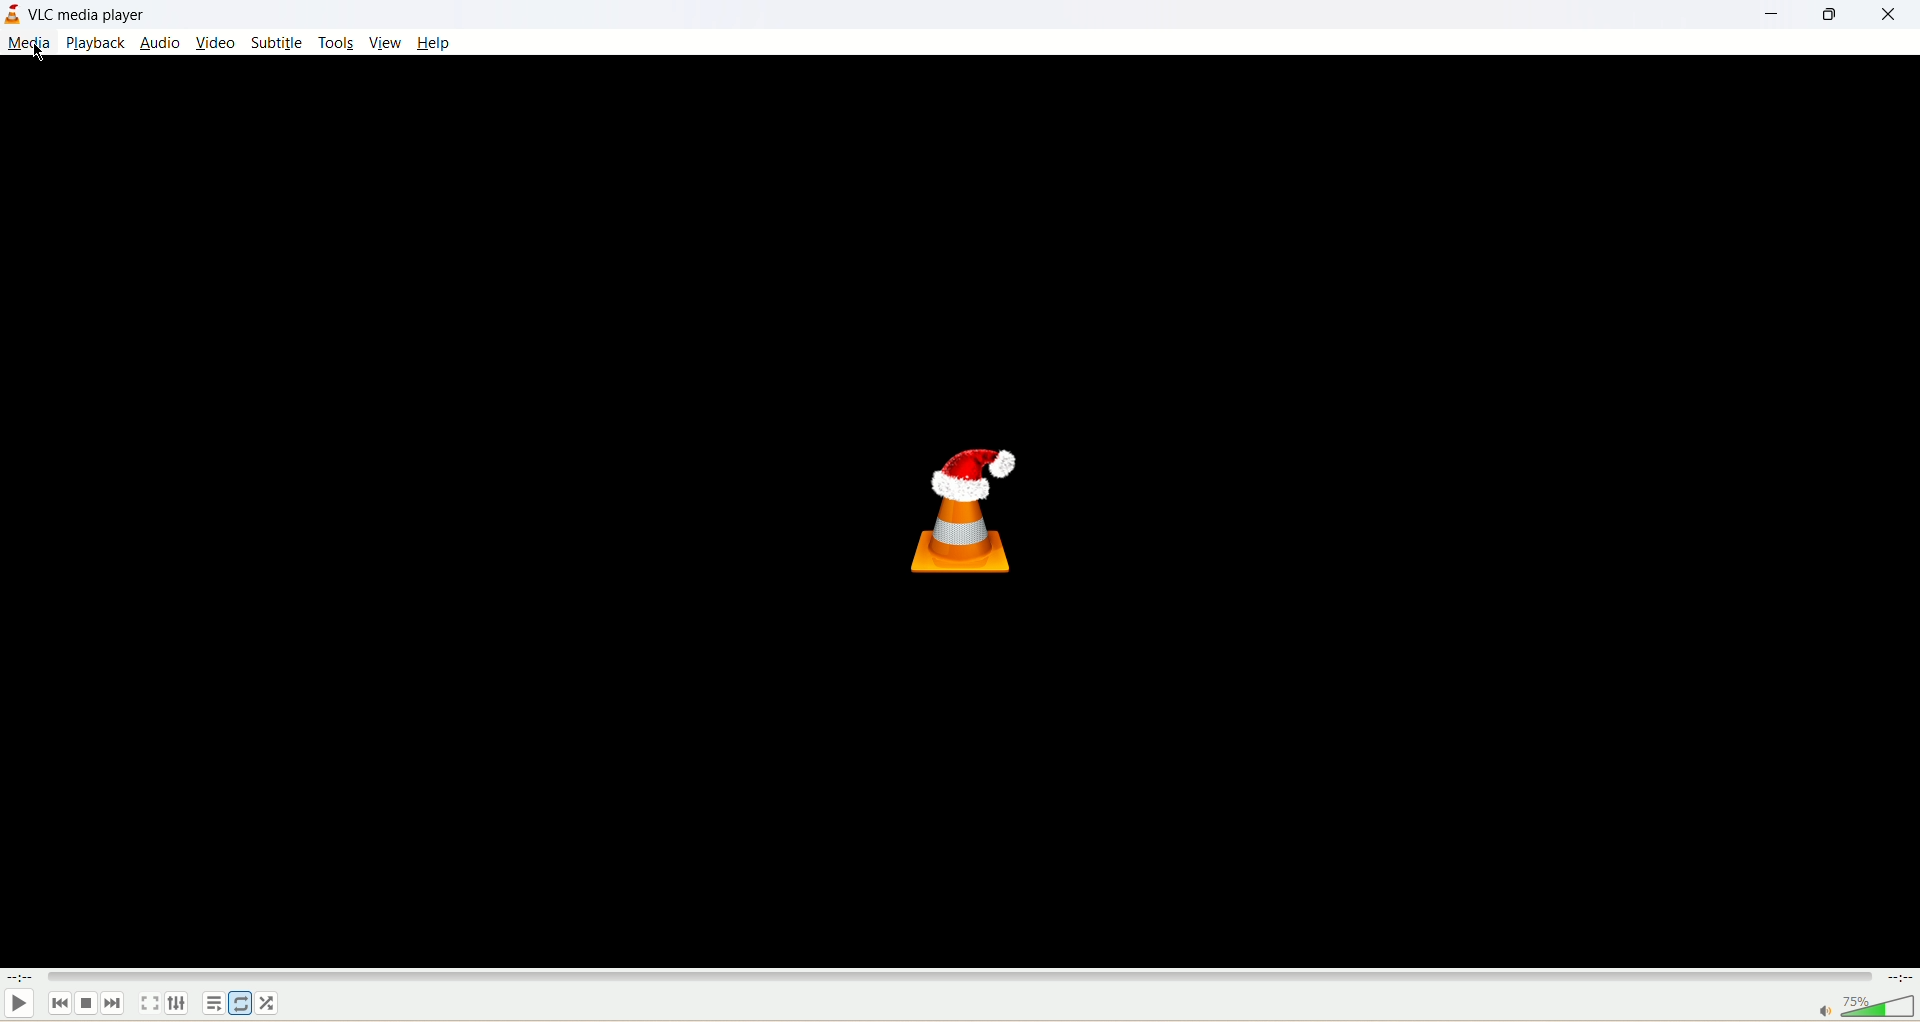  I want to click on cursor, so click(37, 55).